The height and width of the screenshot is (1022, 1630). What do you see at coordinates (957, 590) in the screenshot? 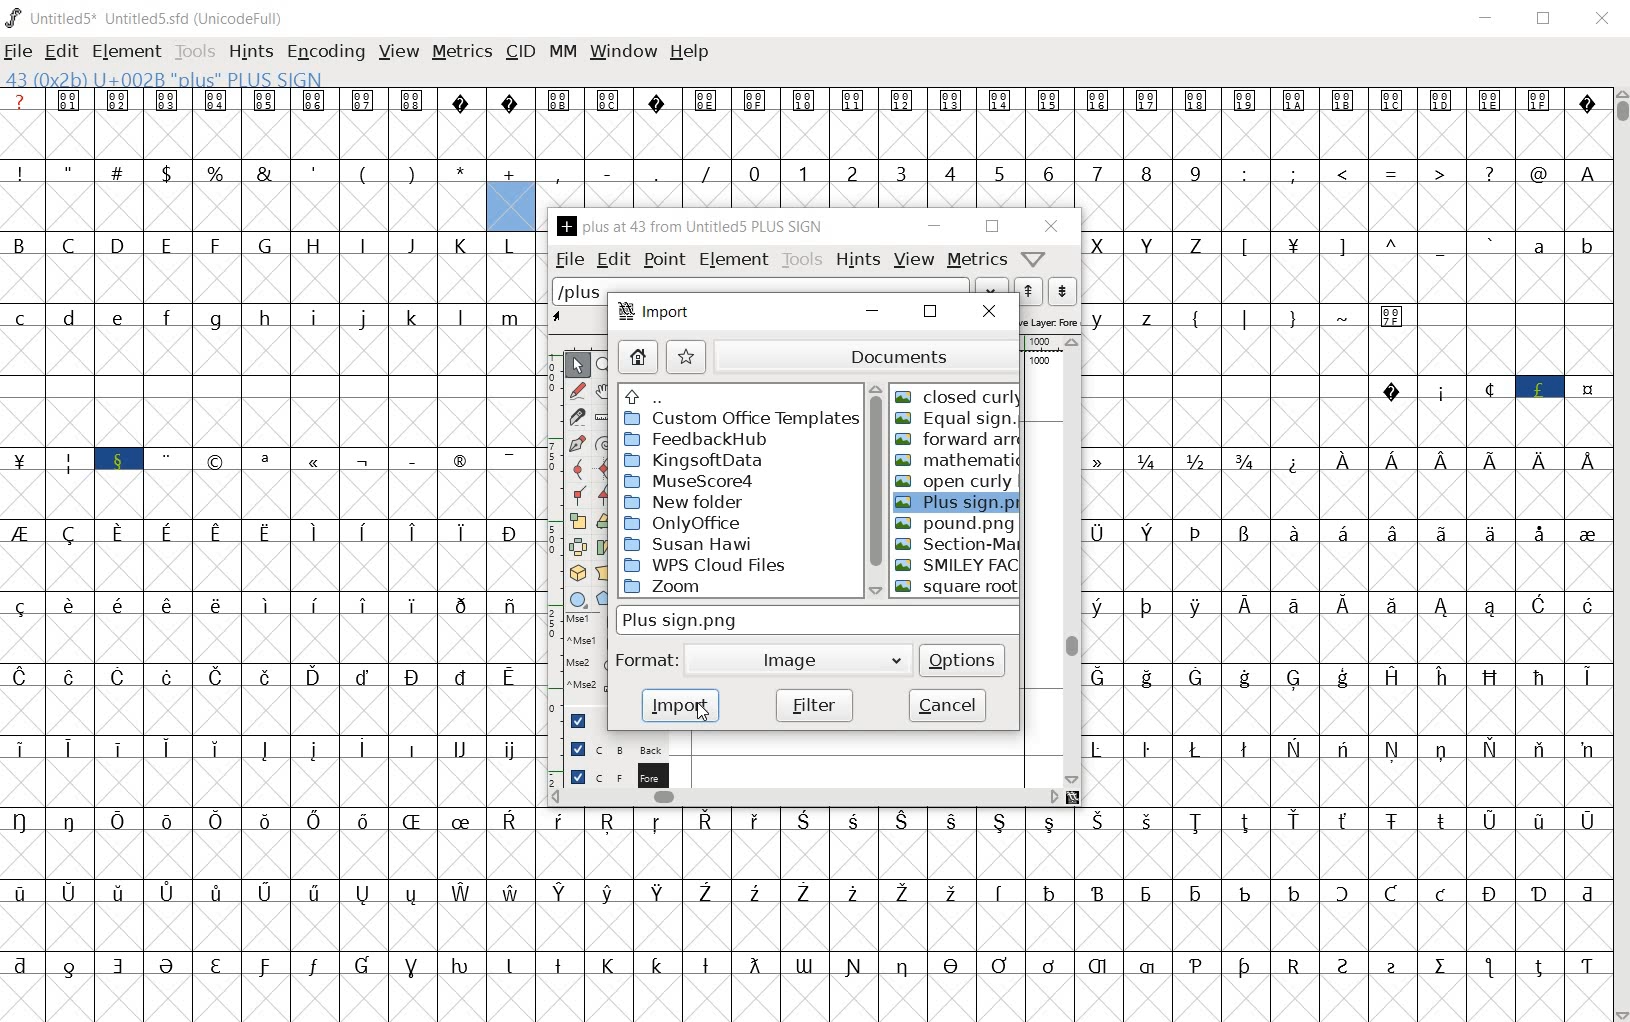
I see `SQUARE ROOT` at bounding box center [957, 590].